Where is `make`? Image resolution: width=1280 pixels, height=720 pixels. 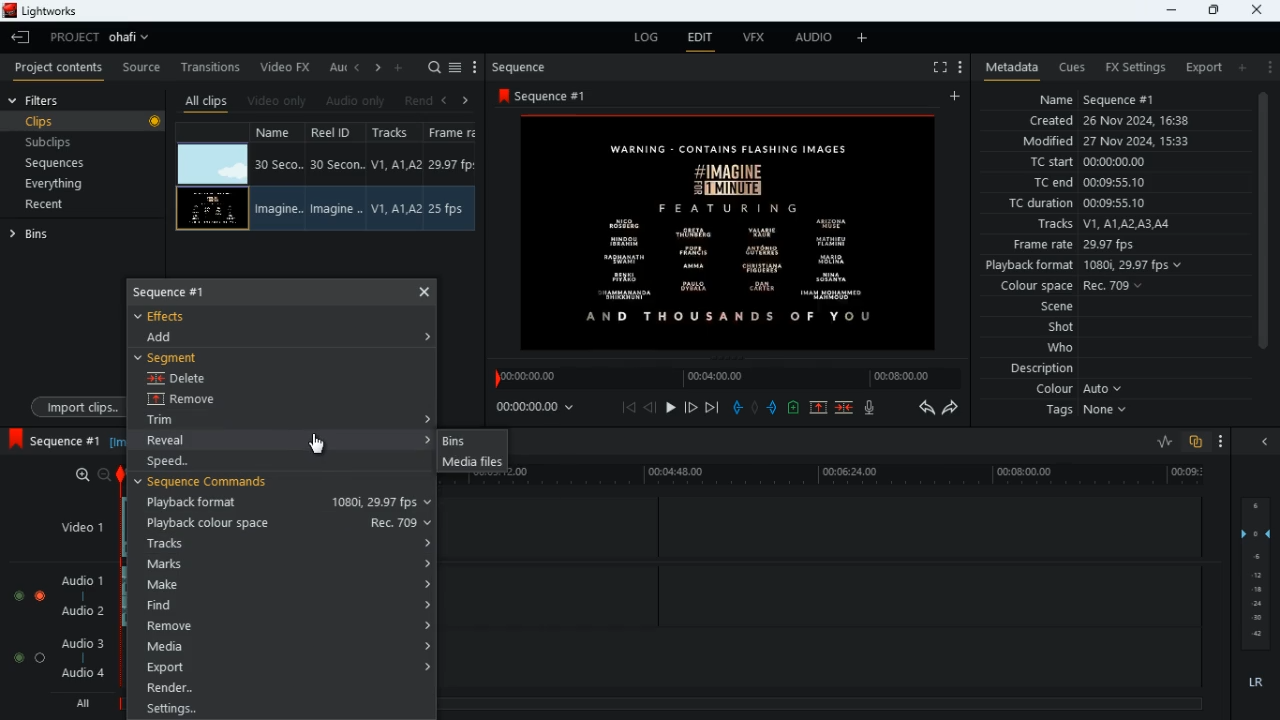 make is located at coordinates (285, 585).